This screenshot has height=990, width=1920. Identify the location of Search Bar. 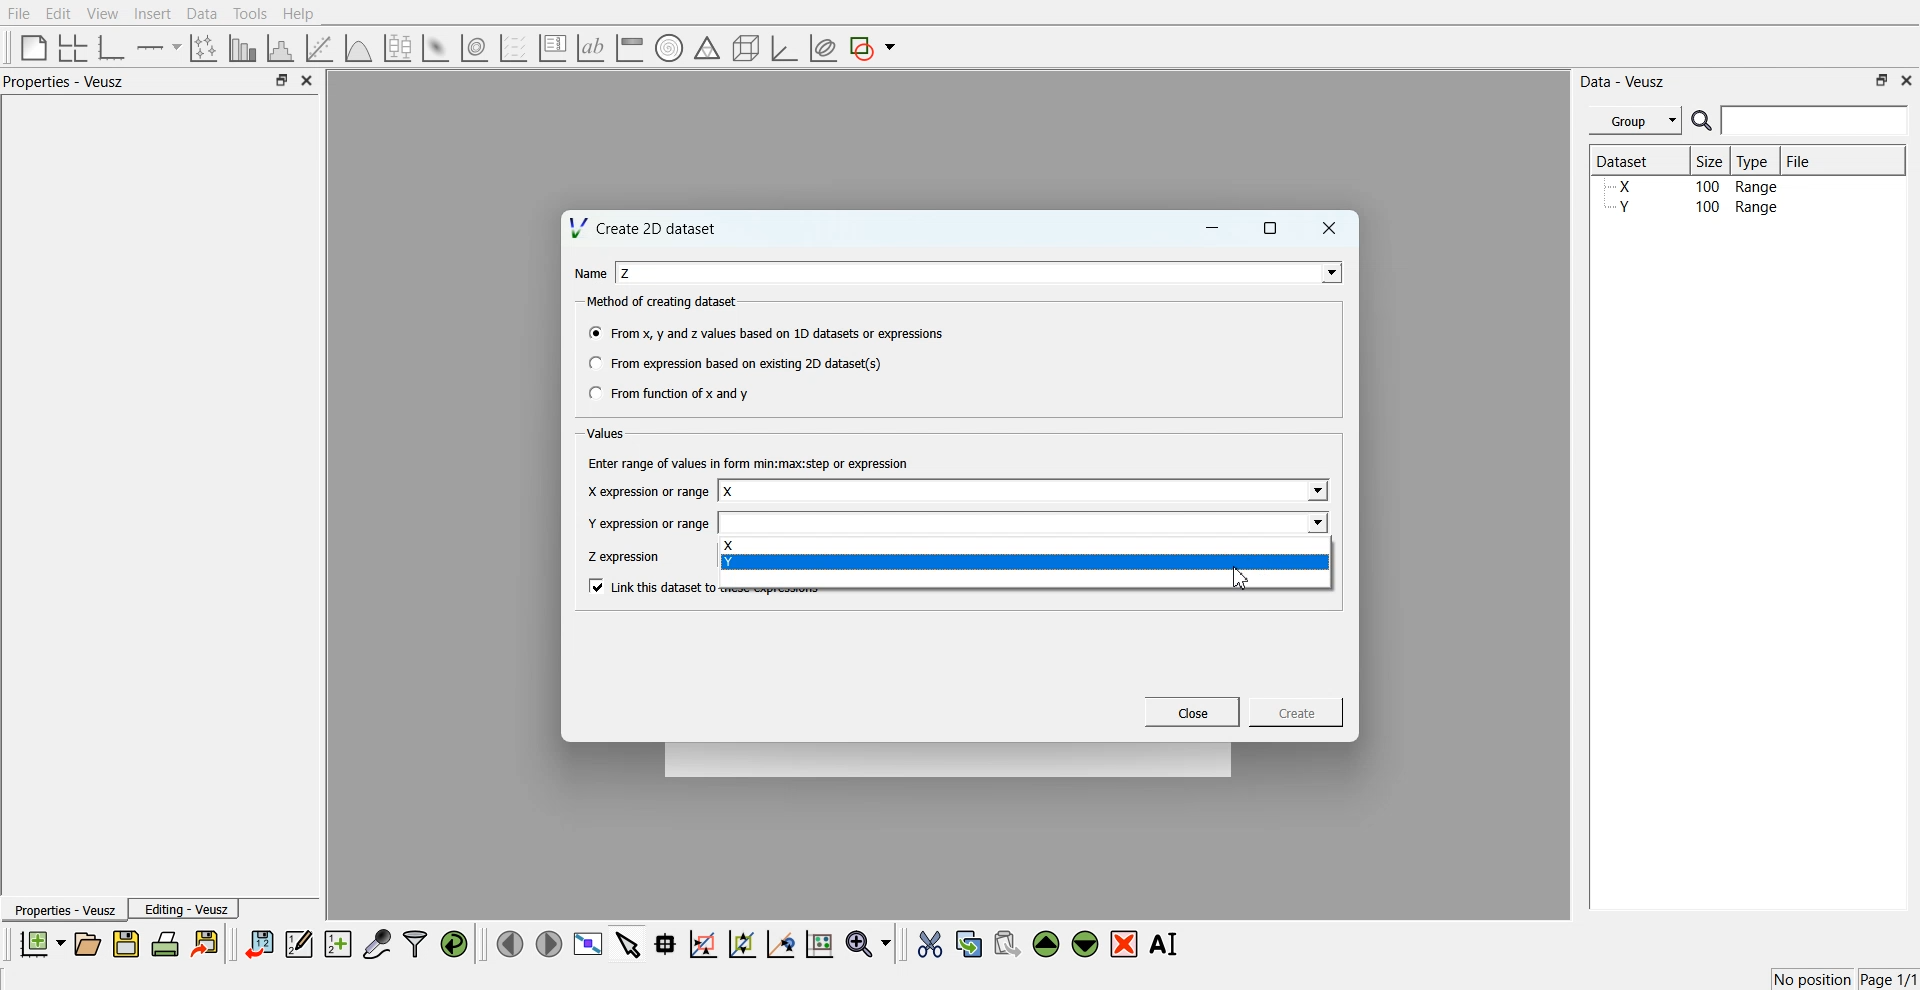
(1801, 120).